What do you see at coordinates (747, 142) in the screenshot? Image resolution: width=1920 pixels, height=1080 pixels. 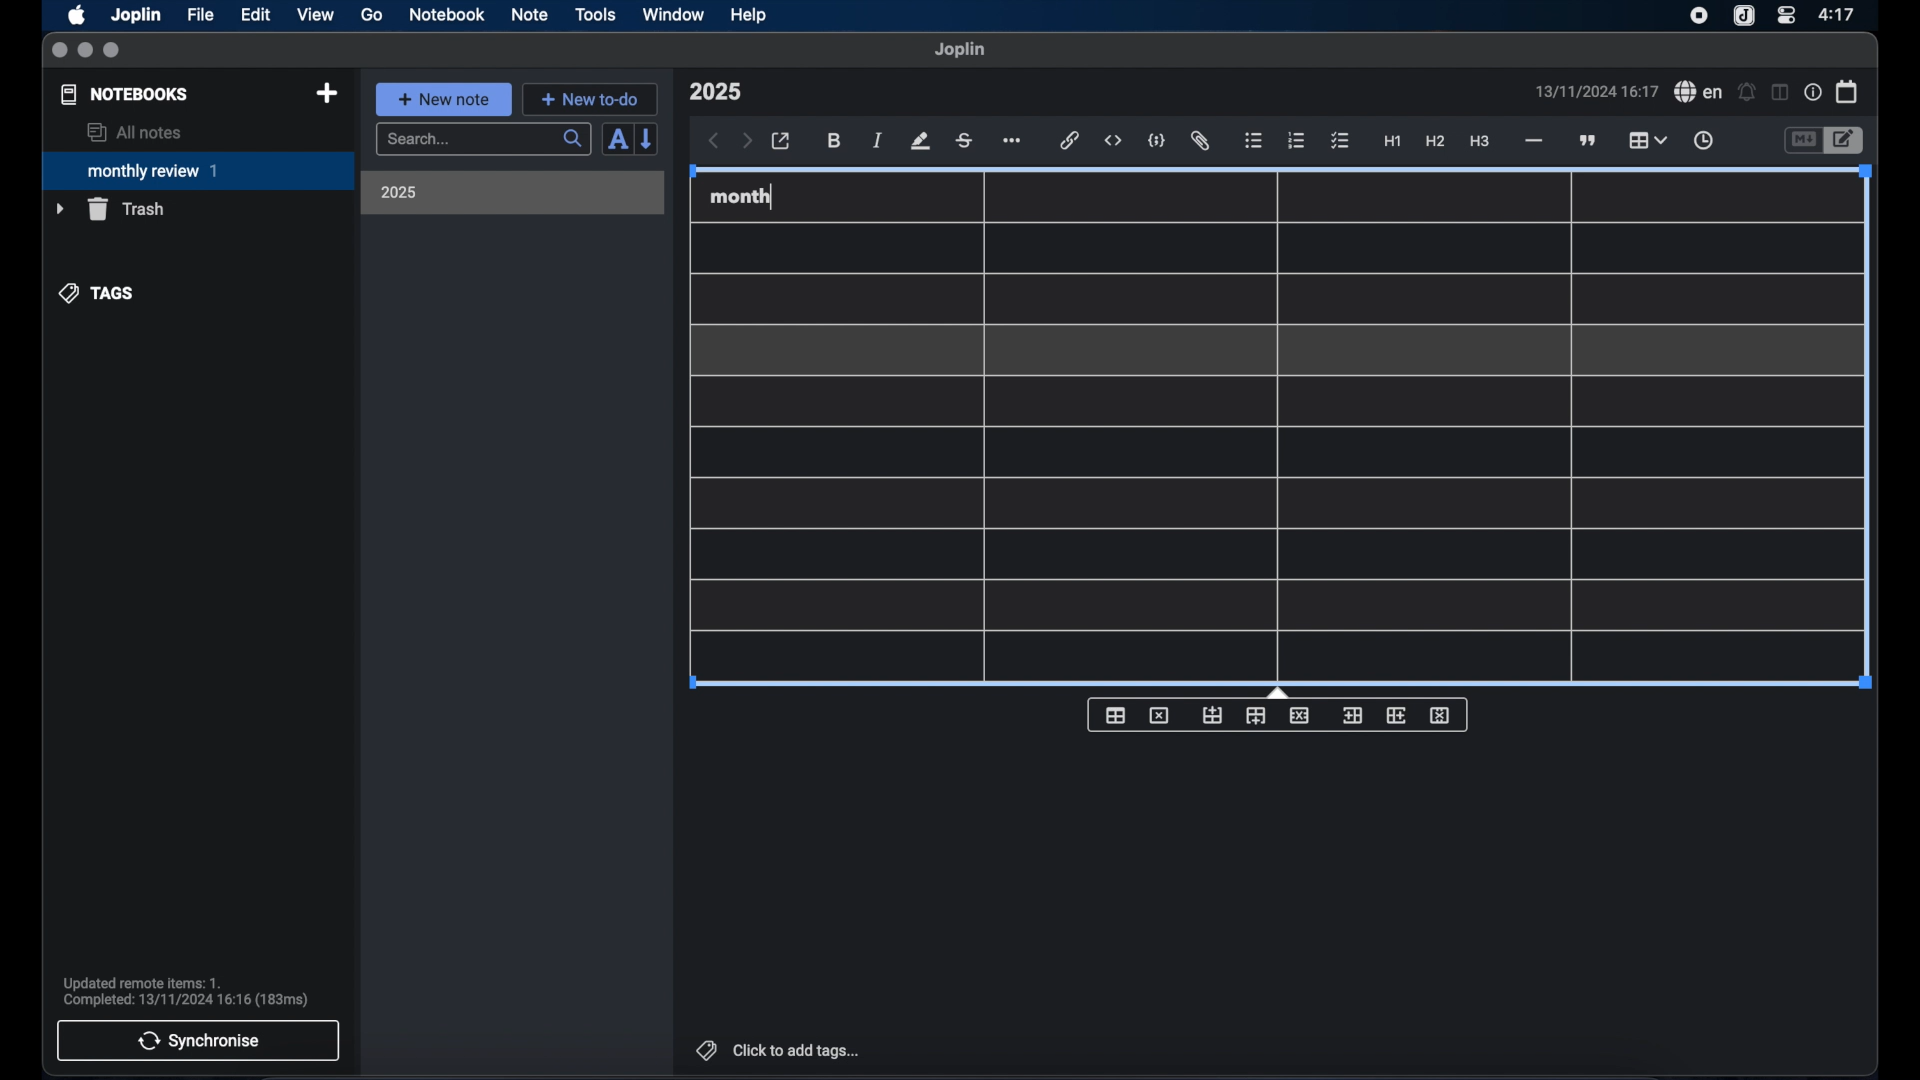 I see `forward` at bounding box center [747, 142].